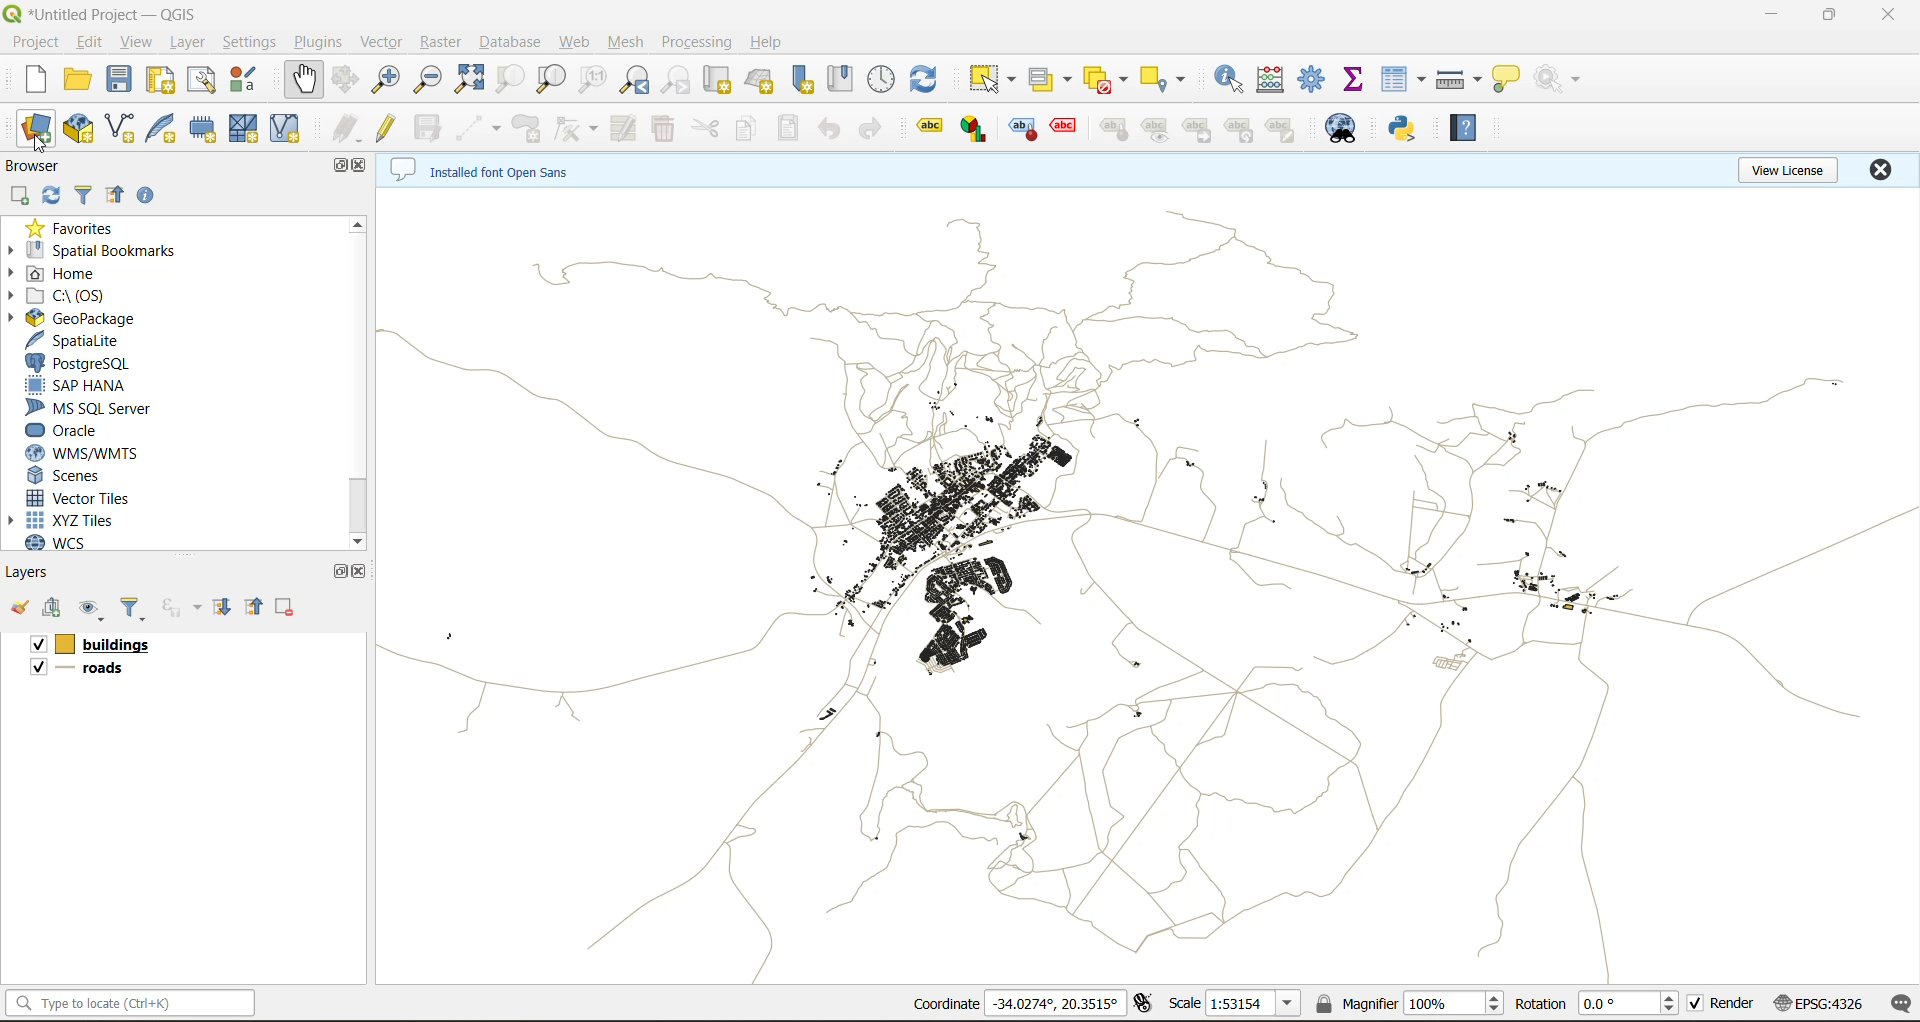 The width and height of the screenshot is (1920, 1022). Describe the element at coordinates (1902, 1004) in the screenshot. I see `log messages` at that location.